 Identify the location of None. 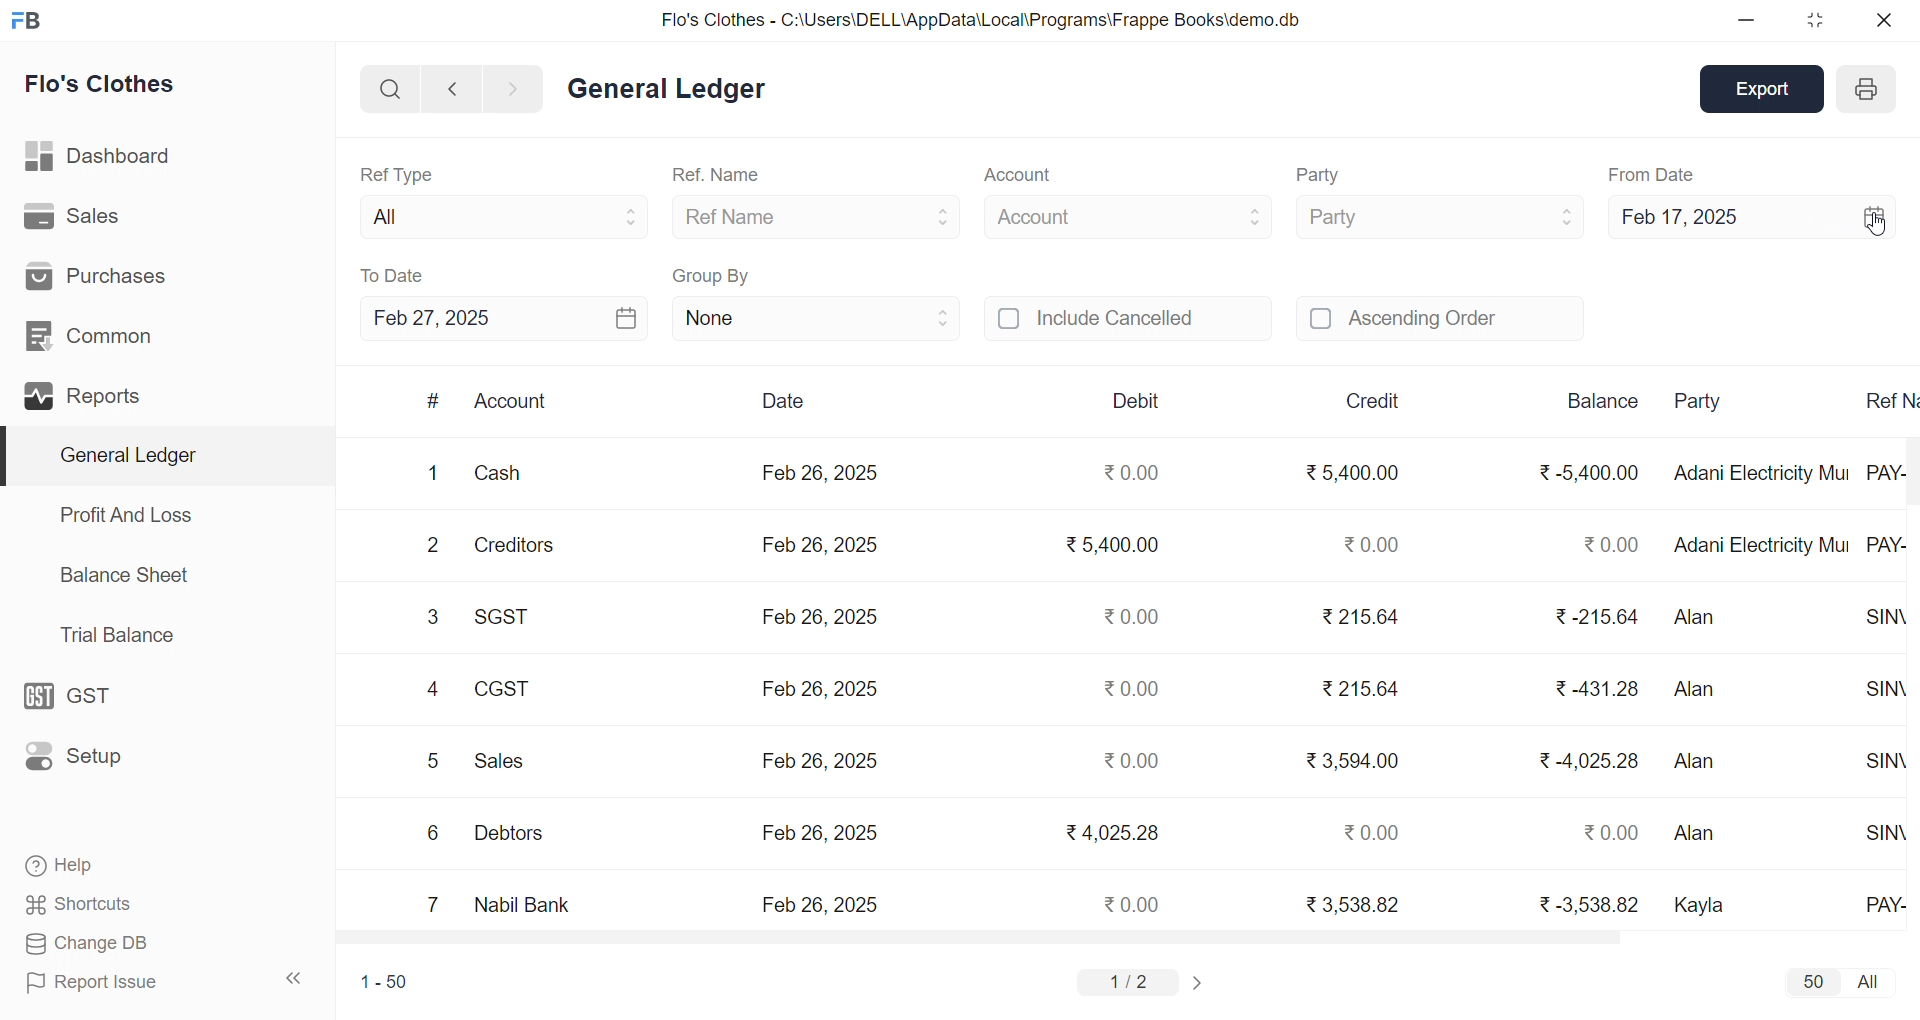
(816, 317).